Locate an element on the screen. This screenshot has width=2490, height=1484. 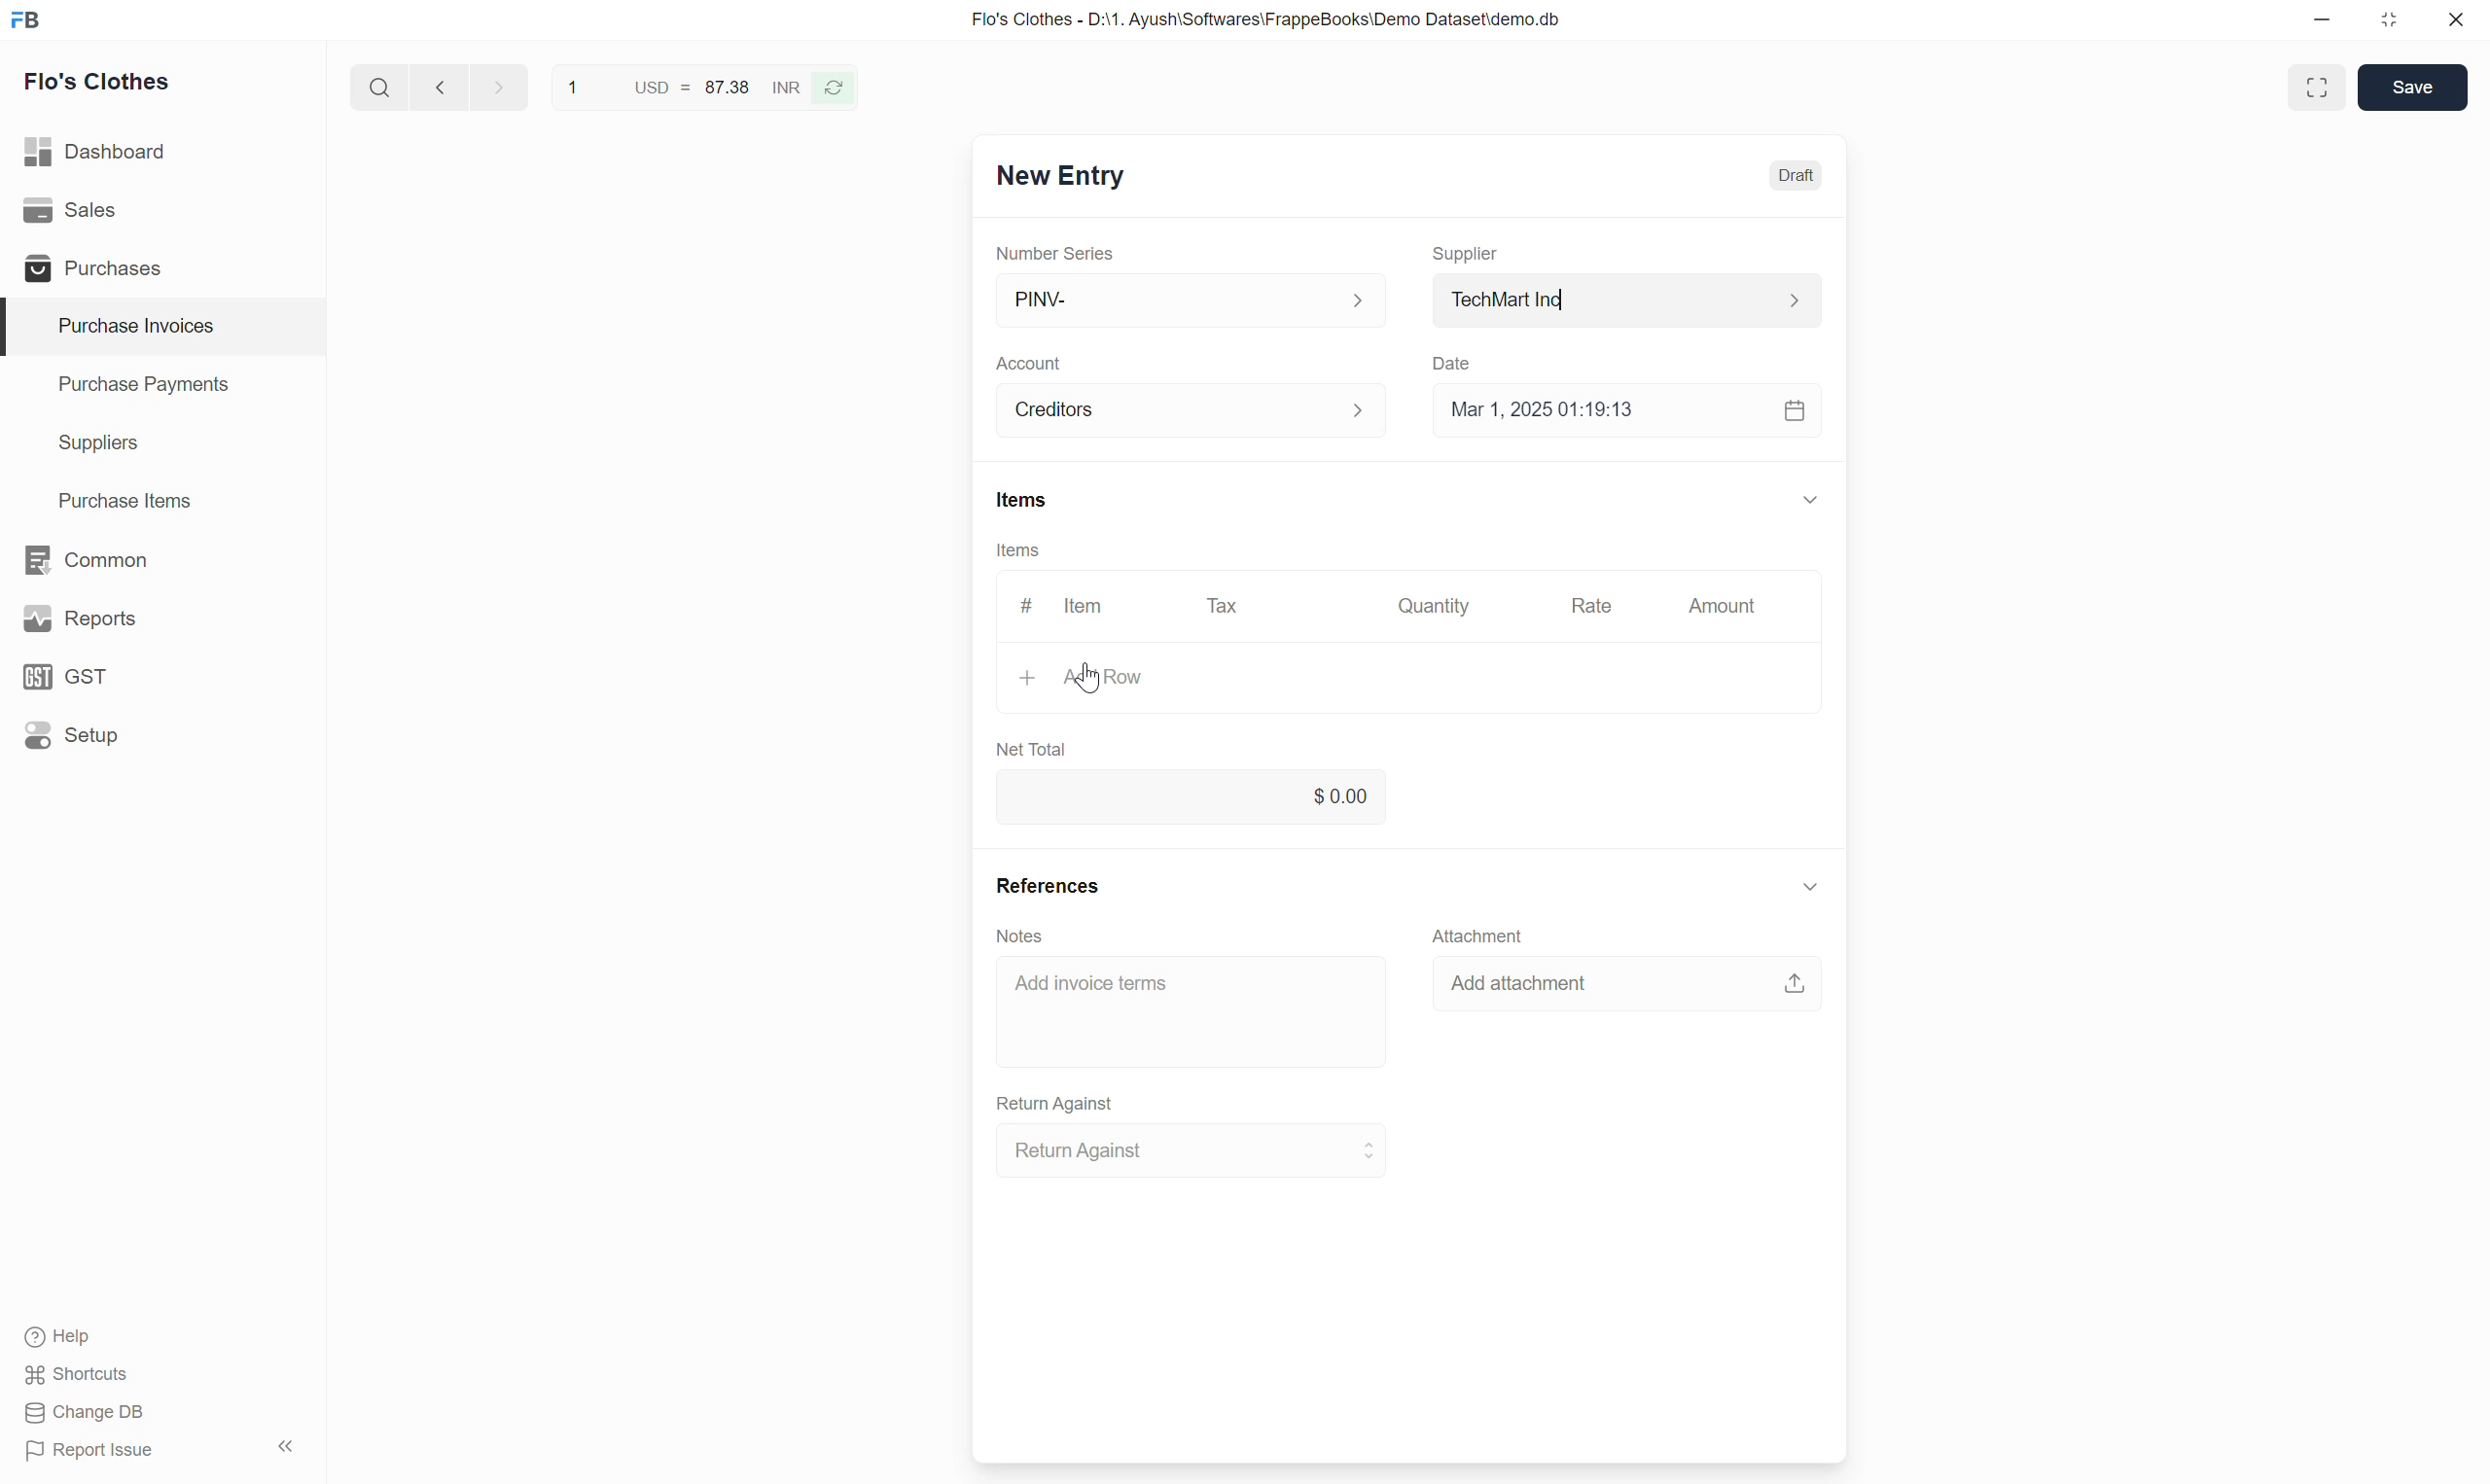
Shortcuts is located at coordinates (79, 1377).